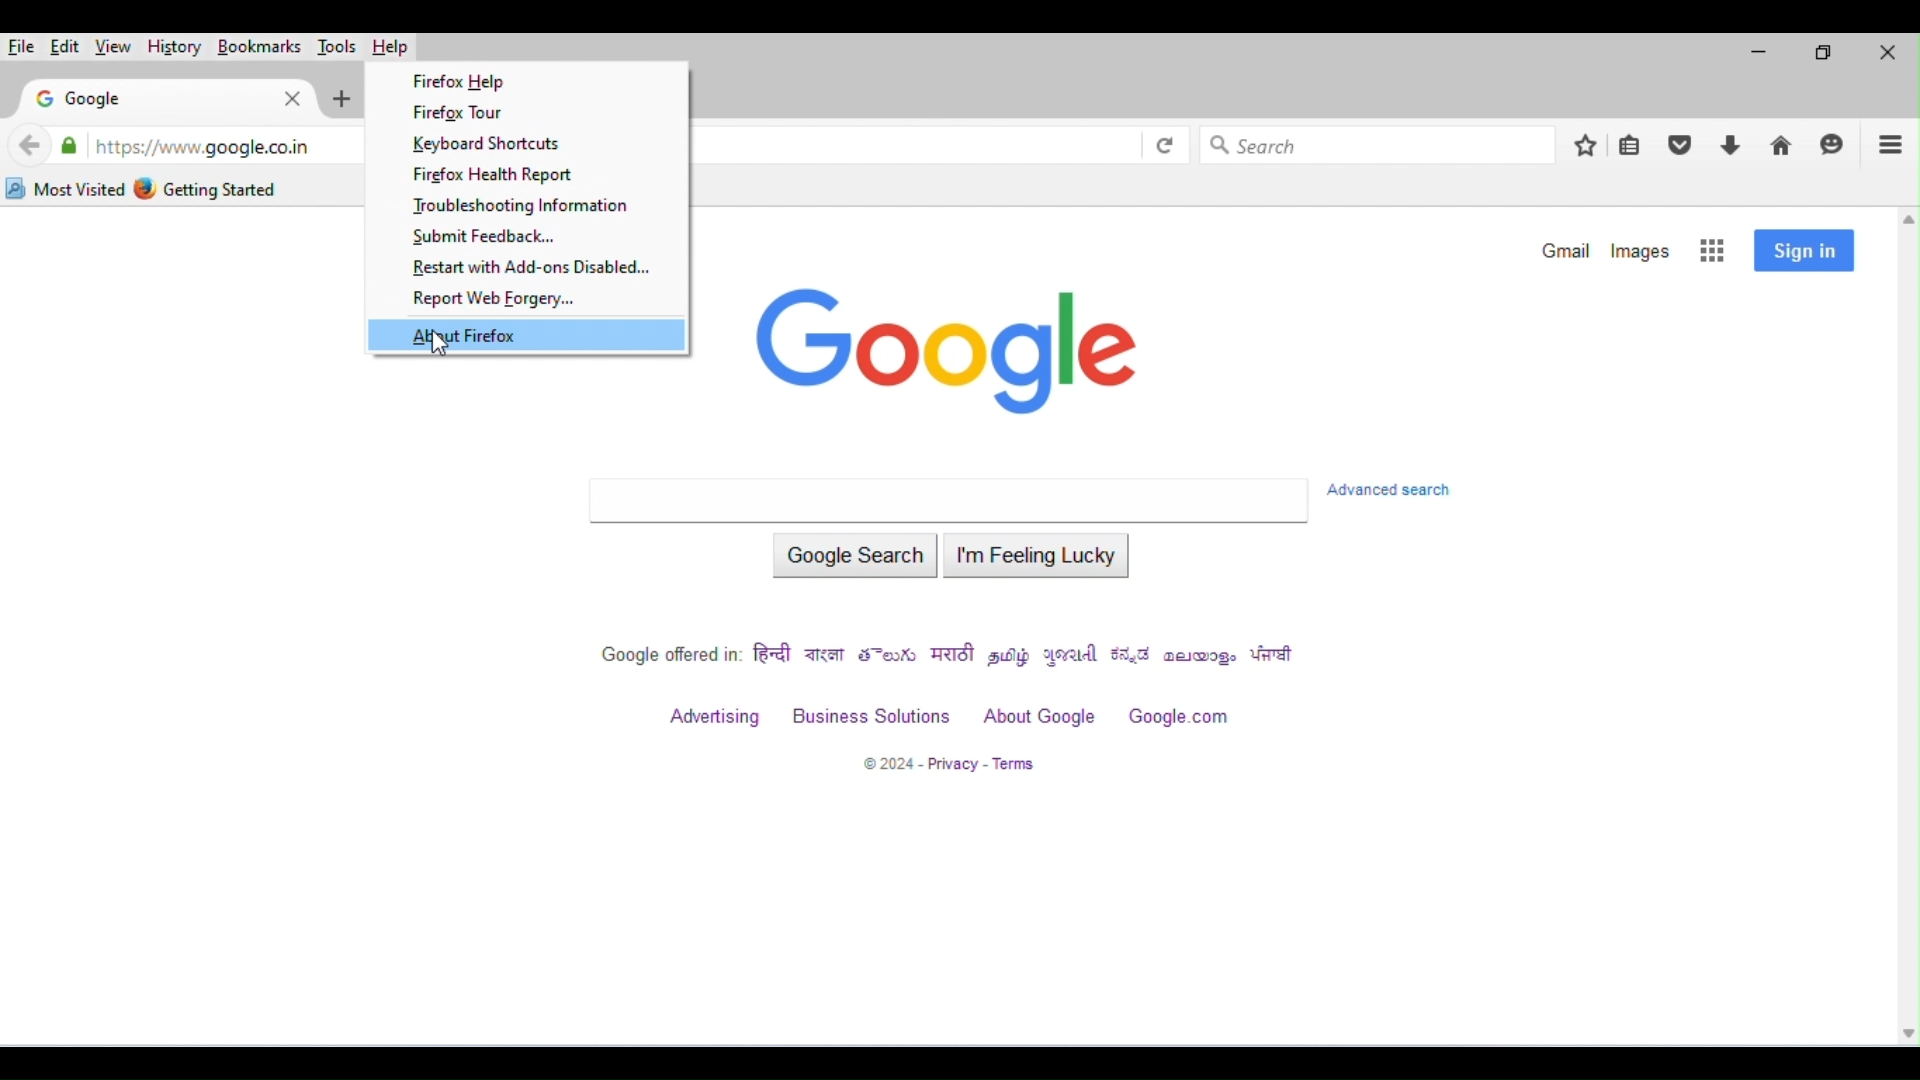  What do you see at coordinates (1275, 656) in the screenshot?
I see `punjabi` at bounding box center [1275, 656].